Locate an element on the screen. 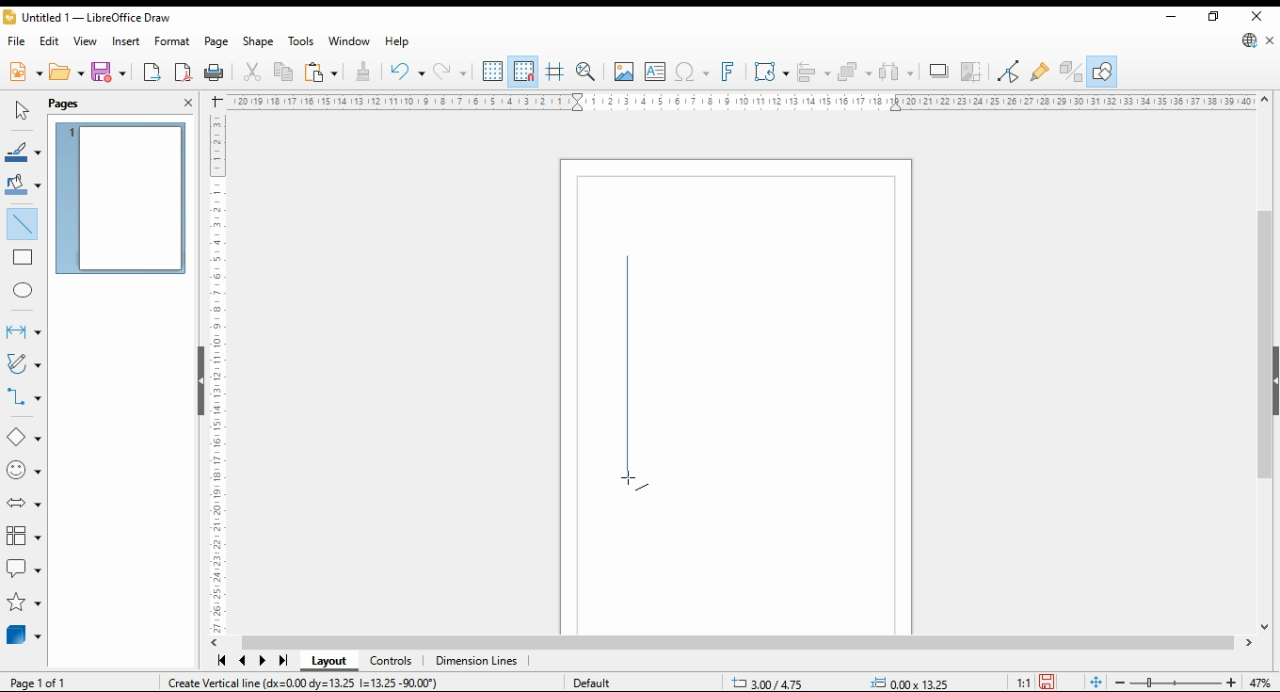 This screenshot has width=1280, height=692. restore is located at coordinates (1213, 17).